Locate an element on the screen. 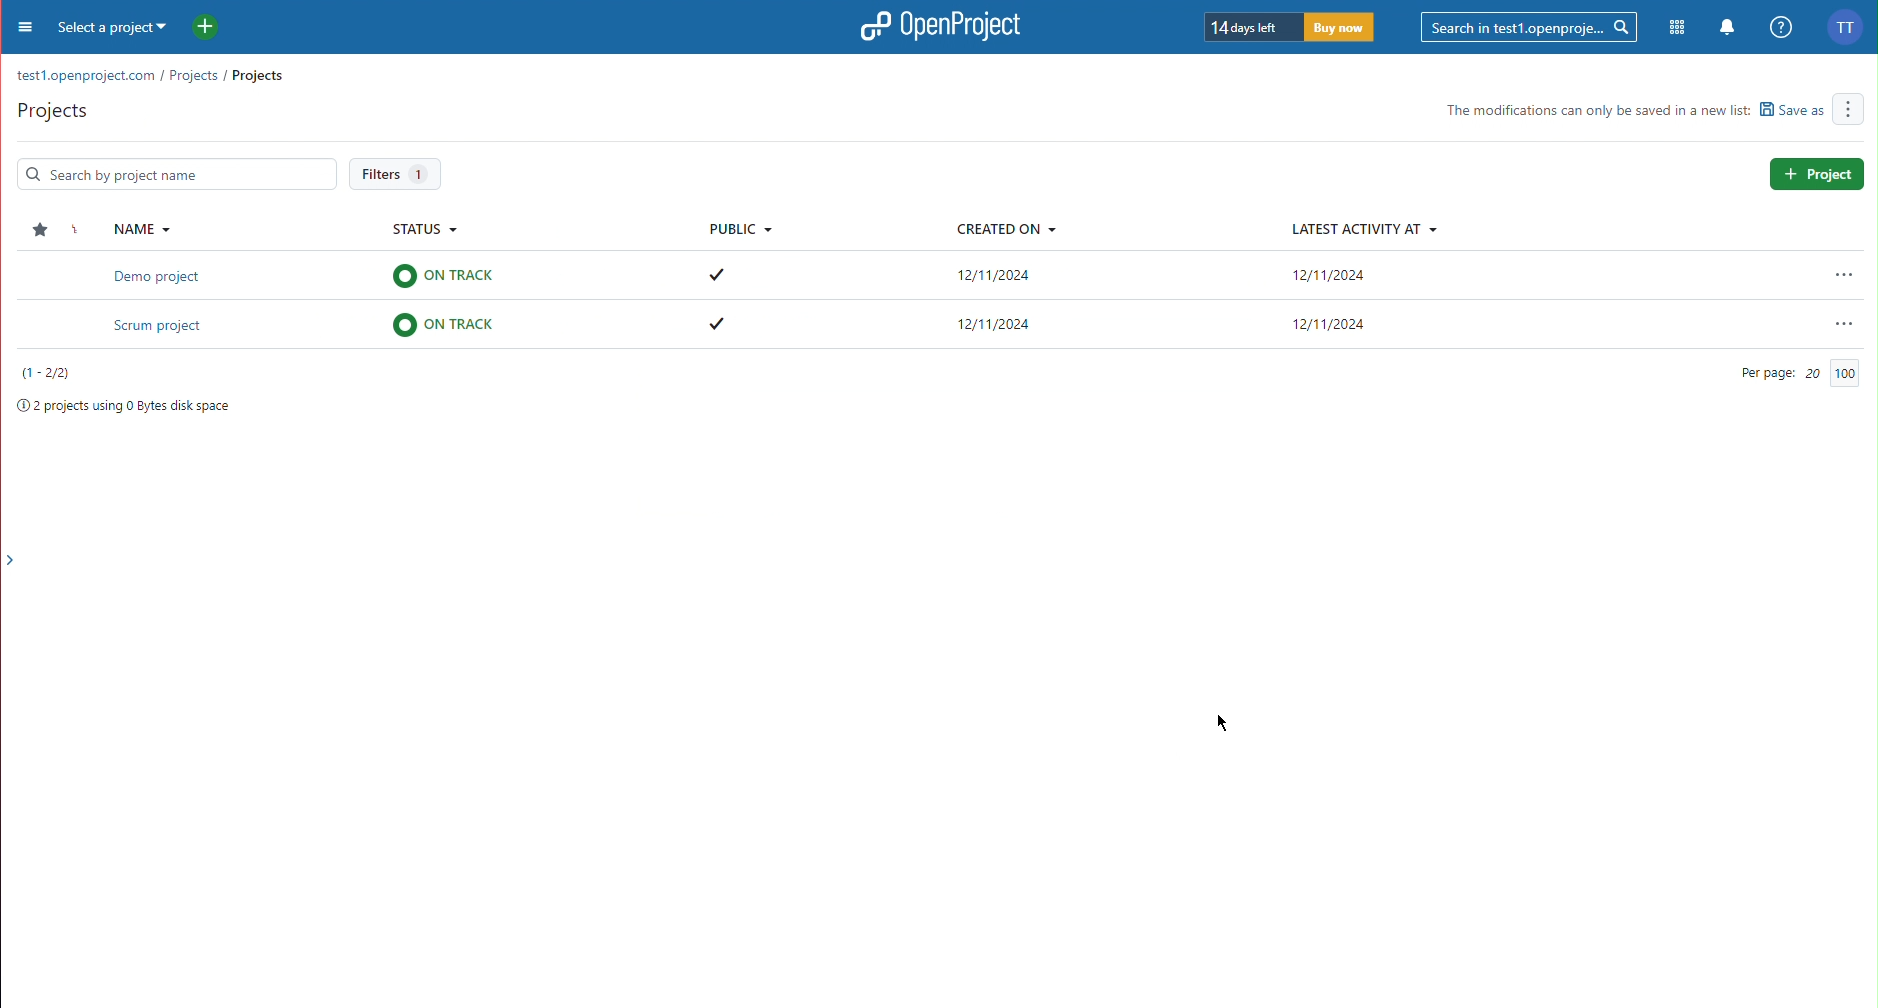 The height and width of the screenshot is (1008, 1878). Projects number is located at coordinates (50, 372).